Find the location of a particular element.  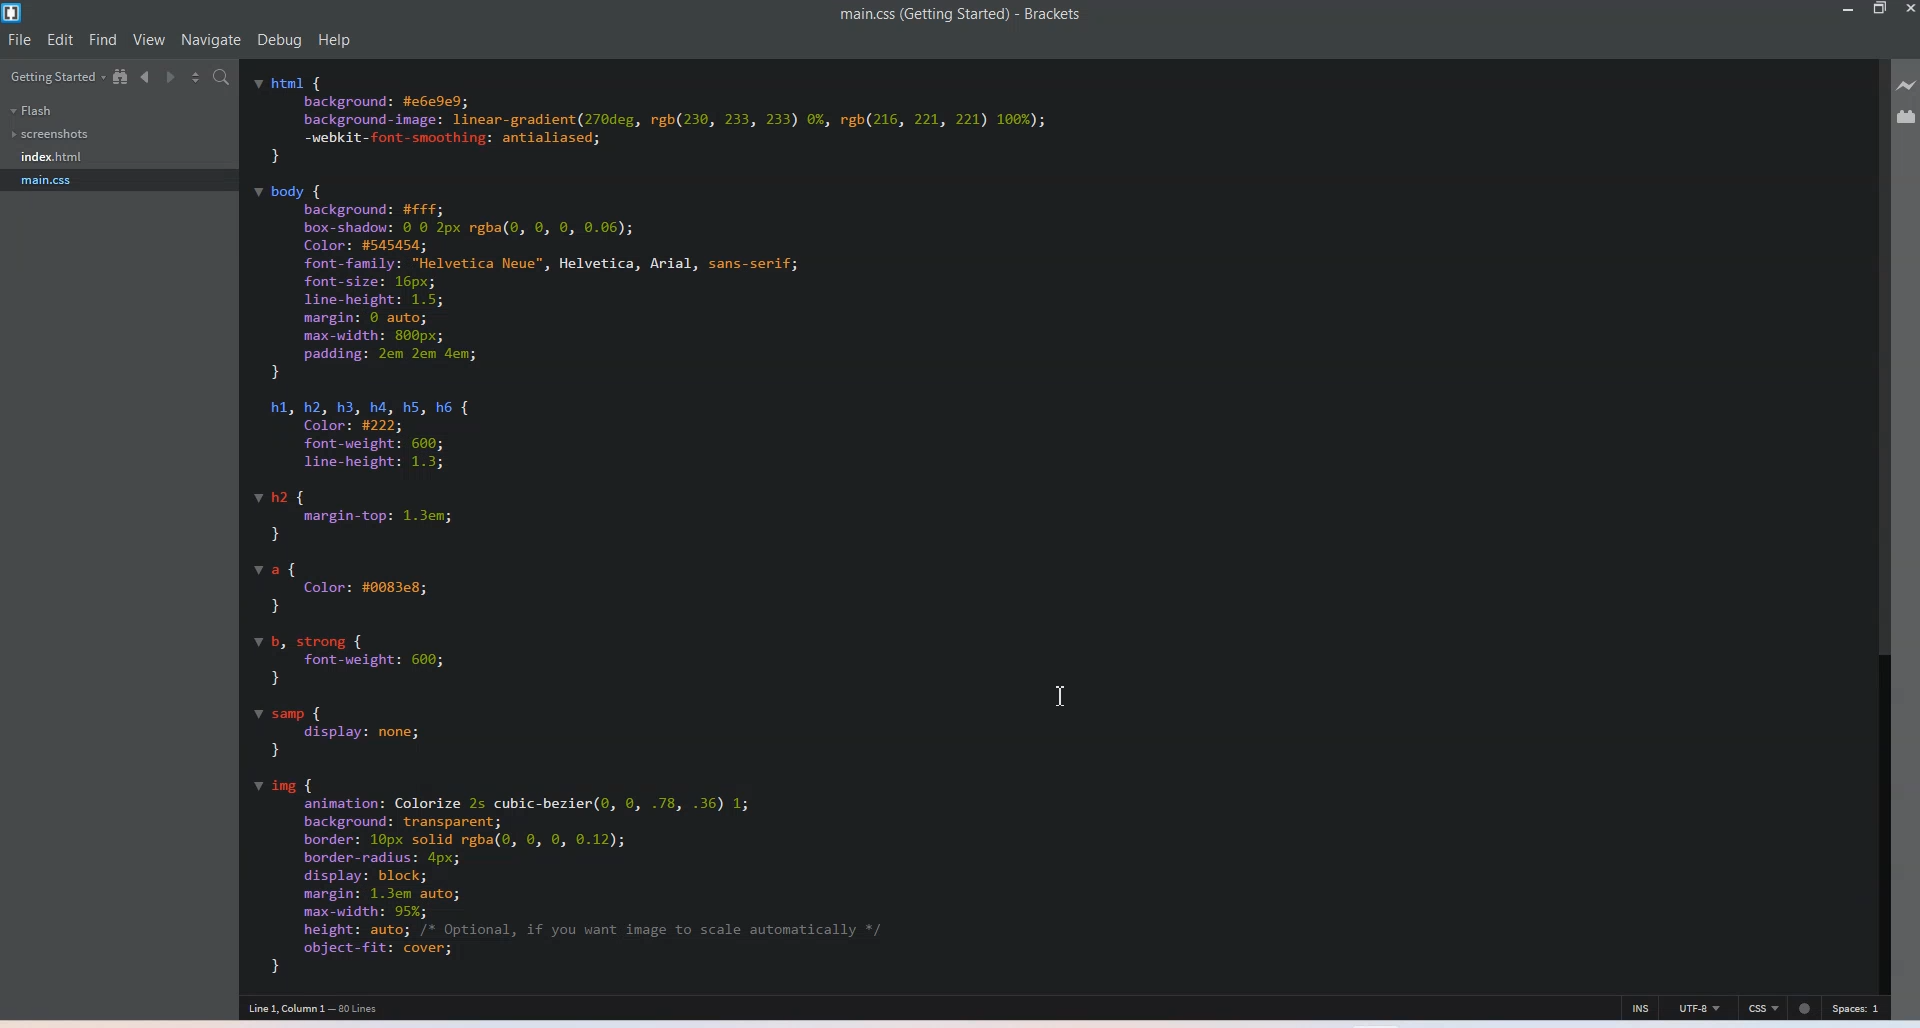

getting started is located at coordinates (55, 77).